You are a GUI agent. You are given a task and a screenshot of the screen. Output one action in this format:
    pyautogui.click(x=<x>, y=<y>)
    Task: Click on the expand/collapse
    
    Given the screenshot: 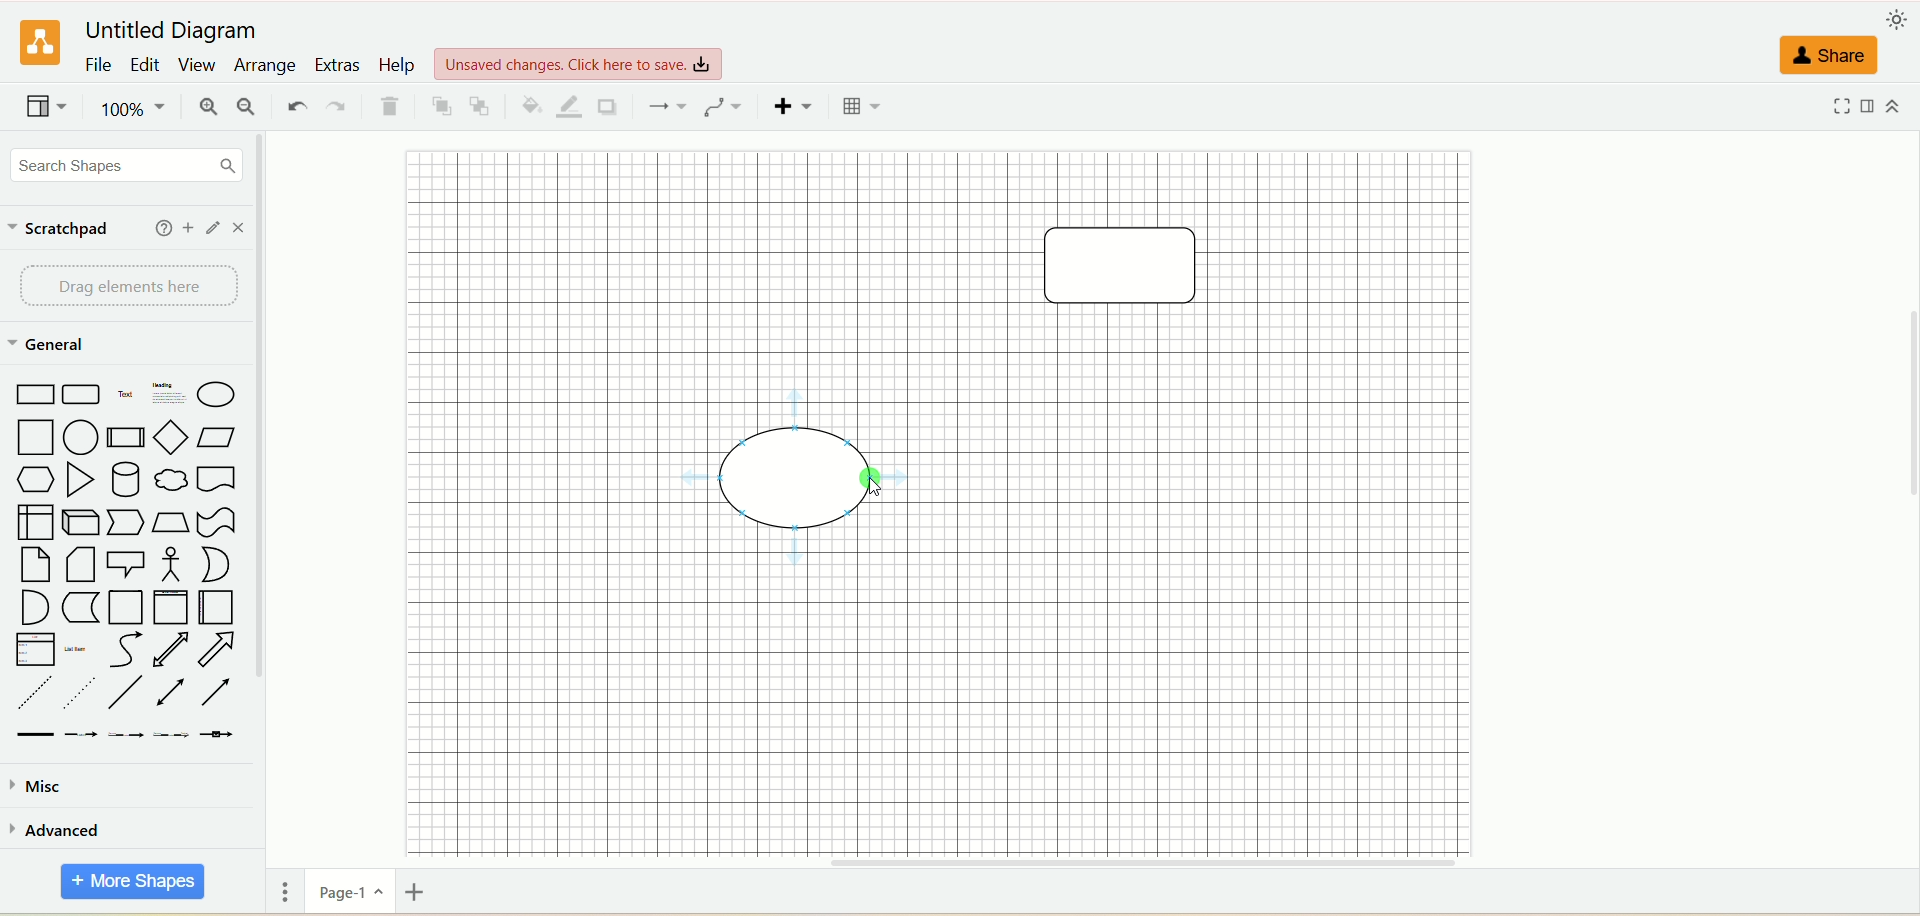 What is the action you would take?
    pyautogui.click(x=1897, y=107)
    